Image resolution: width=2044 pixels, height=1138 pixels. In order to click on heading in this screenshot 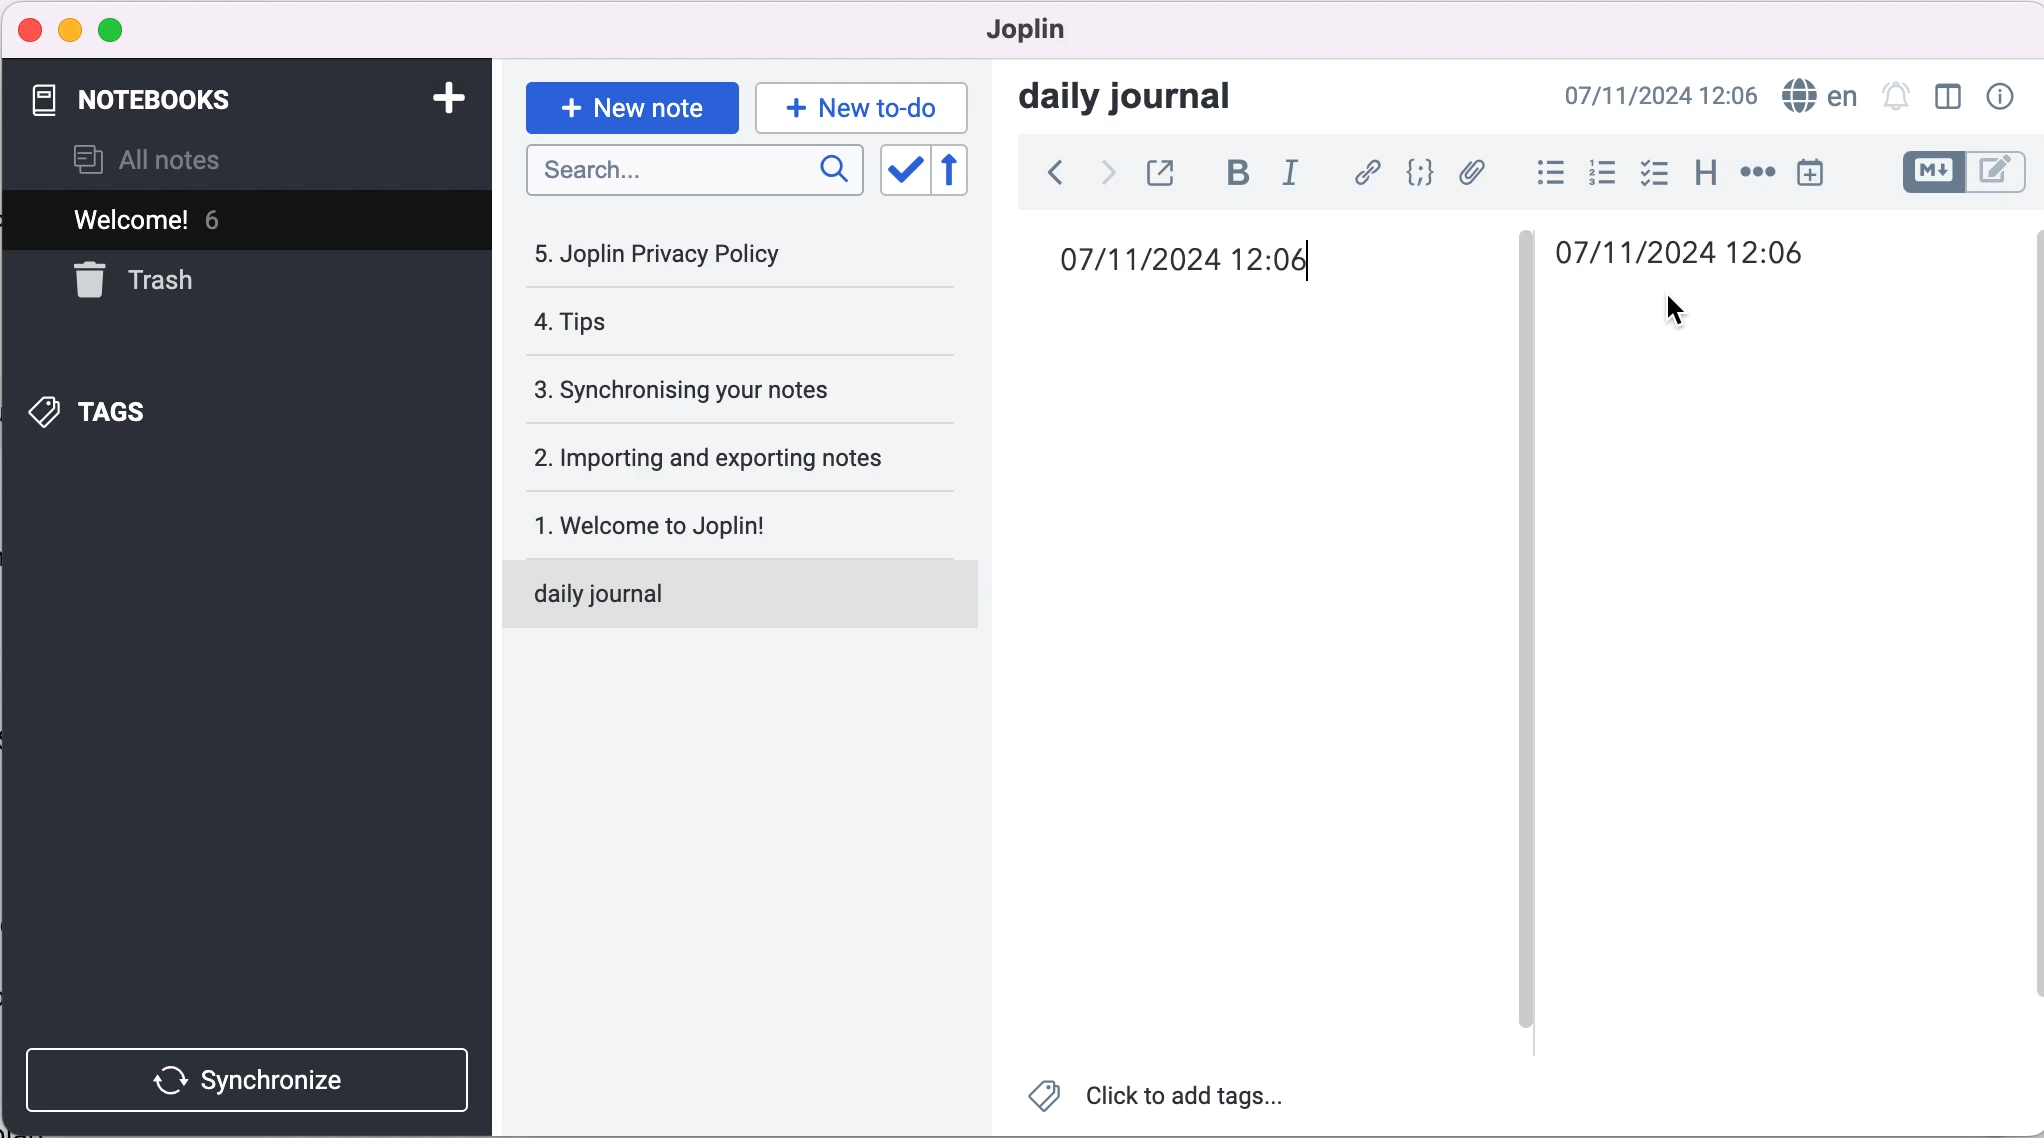, I will do `click(1704, 172)`.